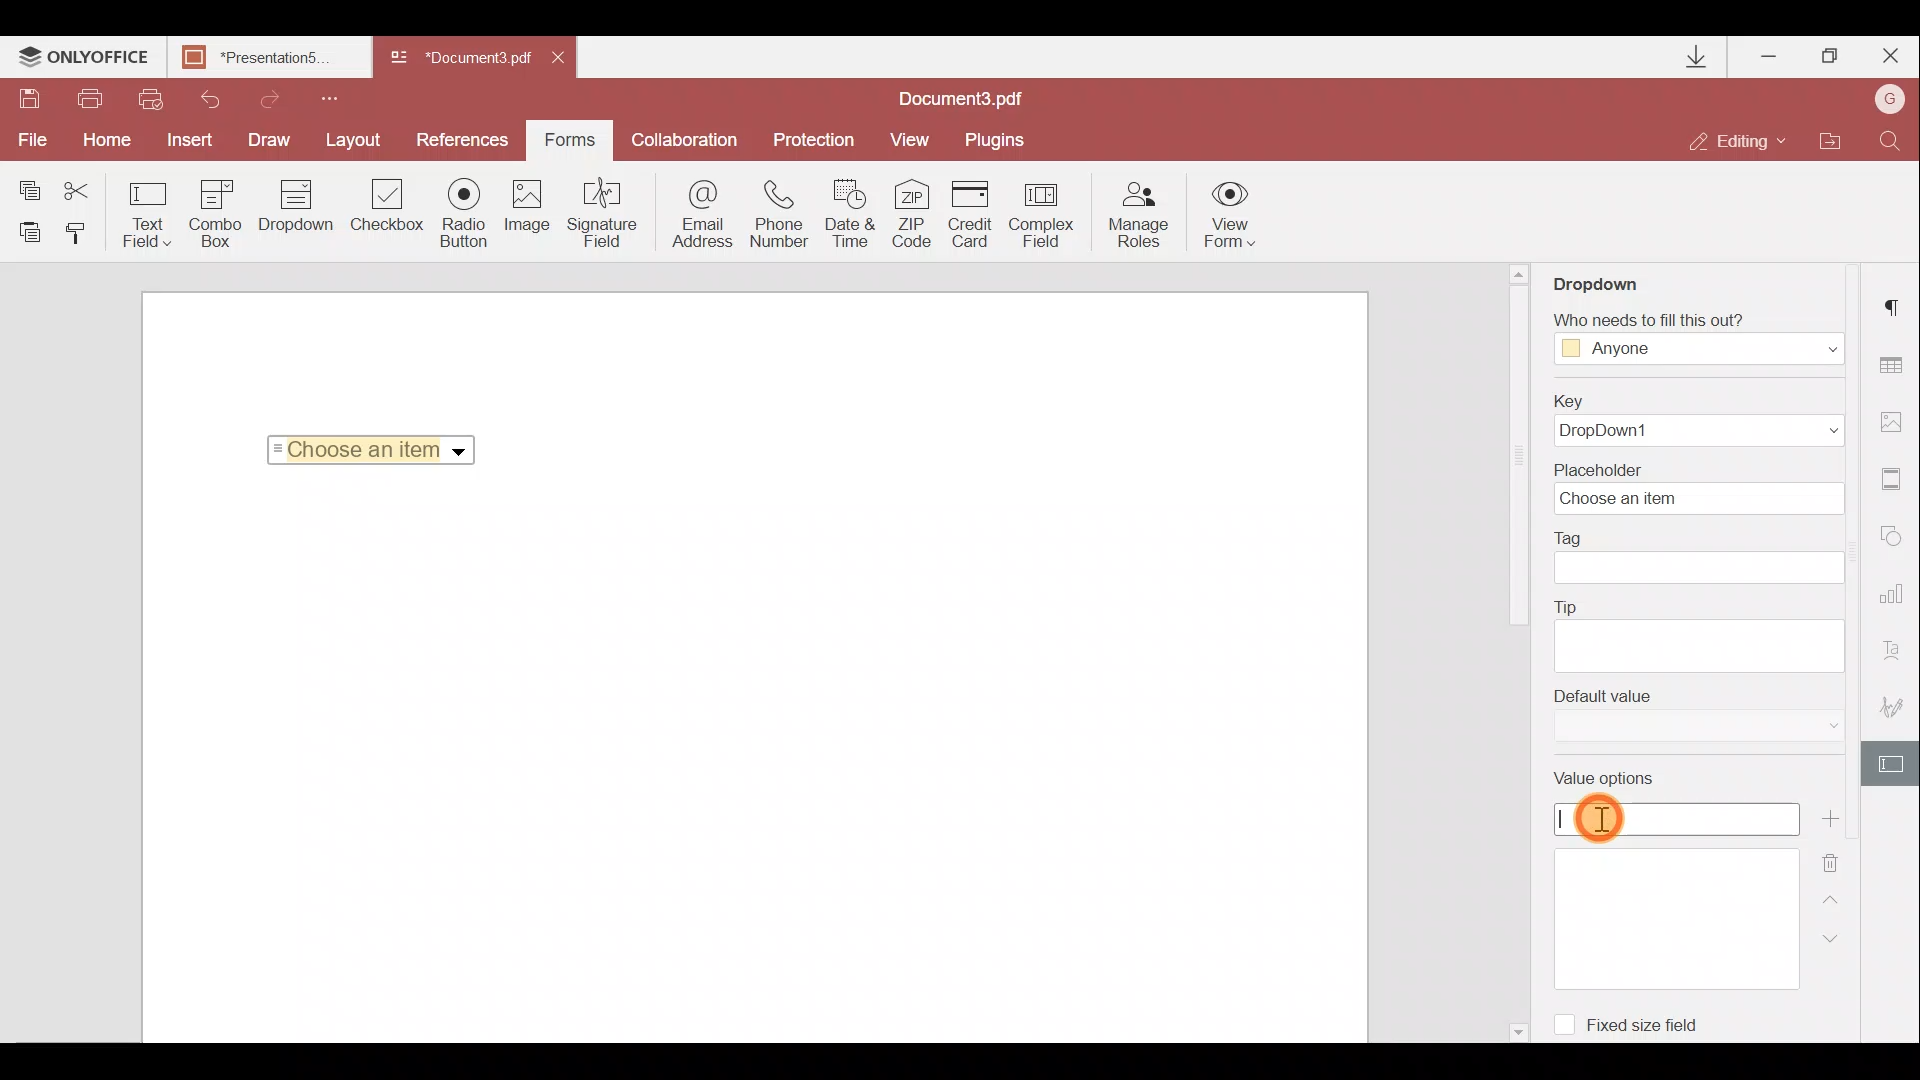  What do you see at coordinates (148, 214) in the screenshot?
I see `Text field` at bounding box center [148, 214].